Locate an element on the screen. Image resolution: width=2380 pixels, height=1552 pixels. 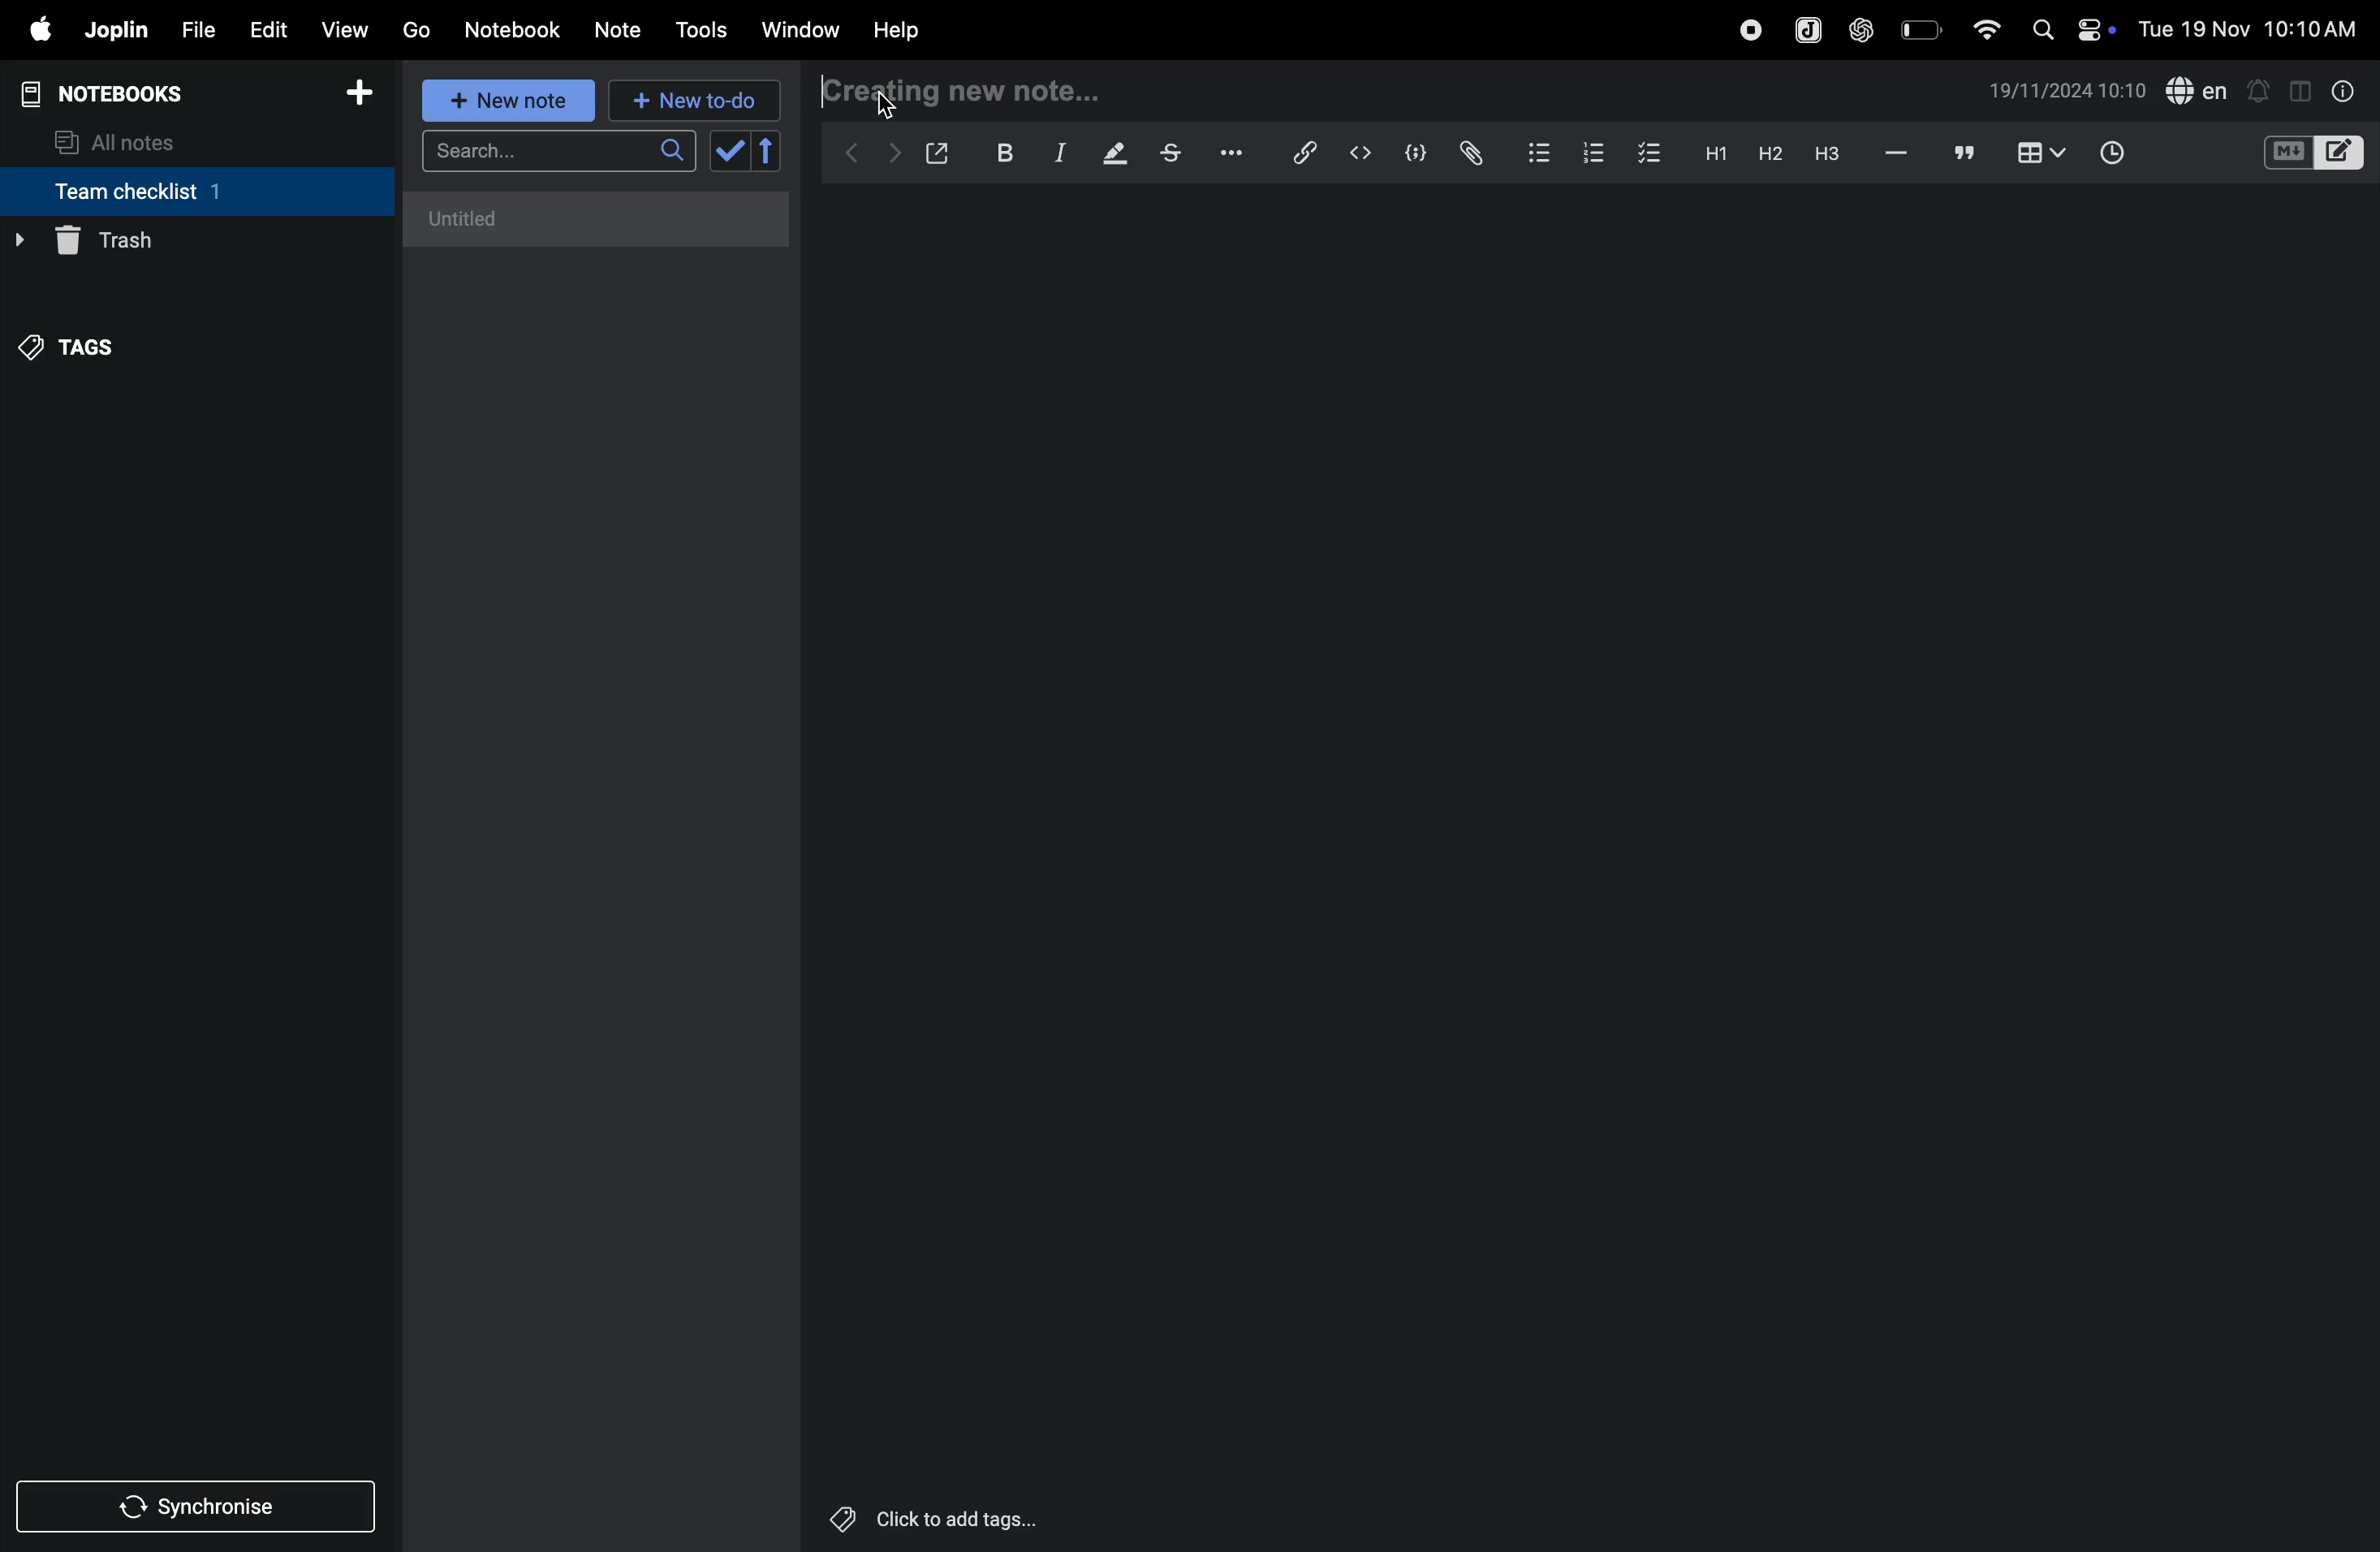
hifen is located at coordinates (1894, 153).